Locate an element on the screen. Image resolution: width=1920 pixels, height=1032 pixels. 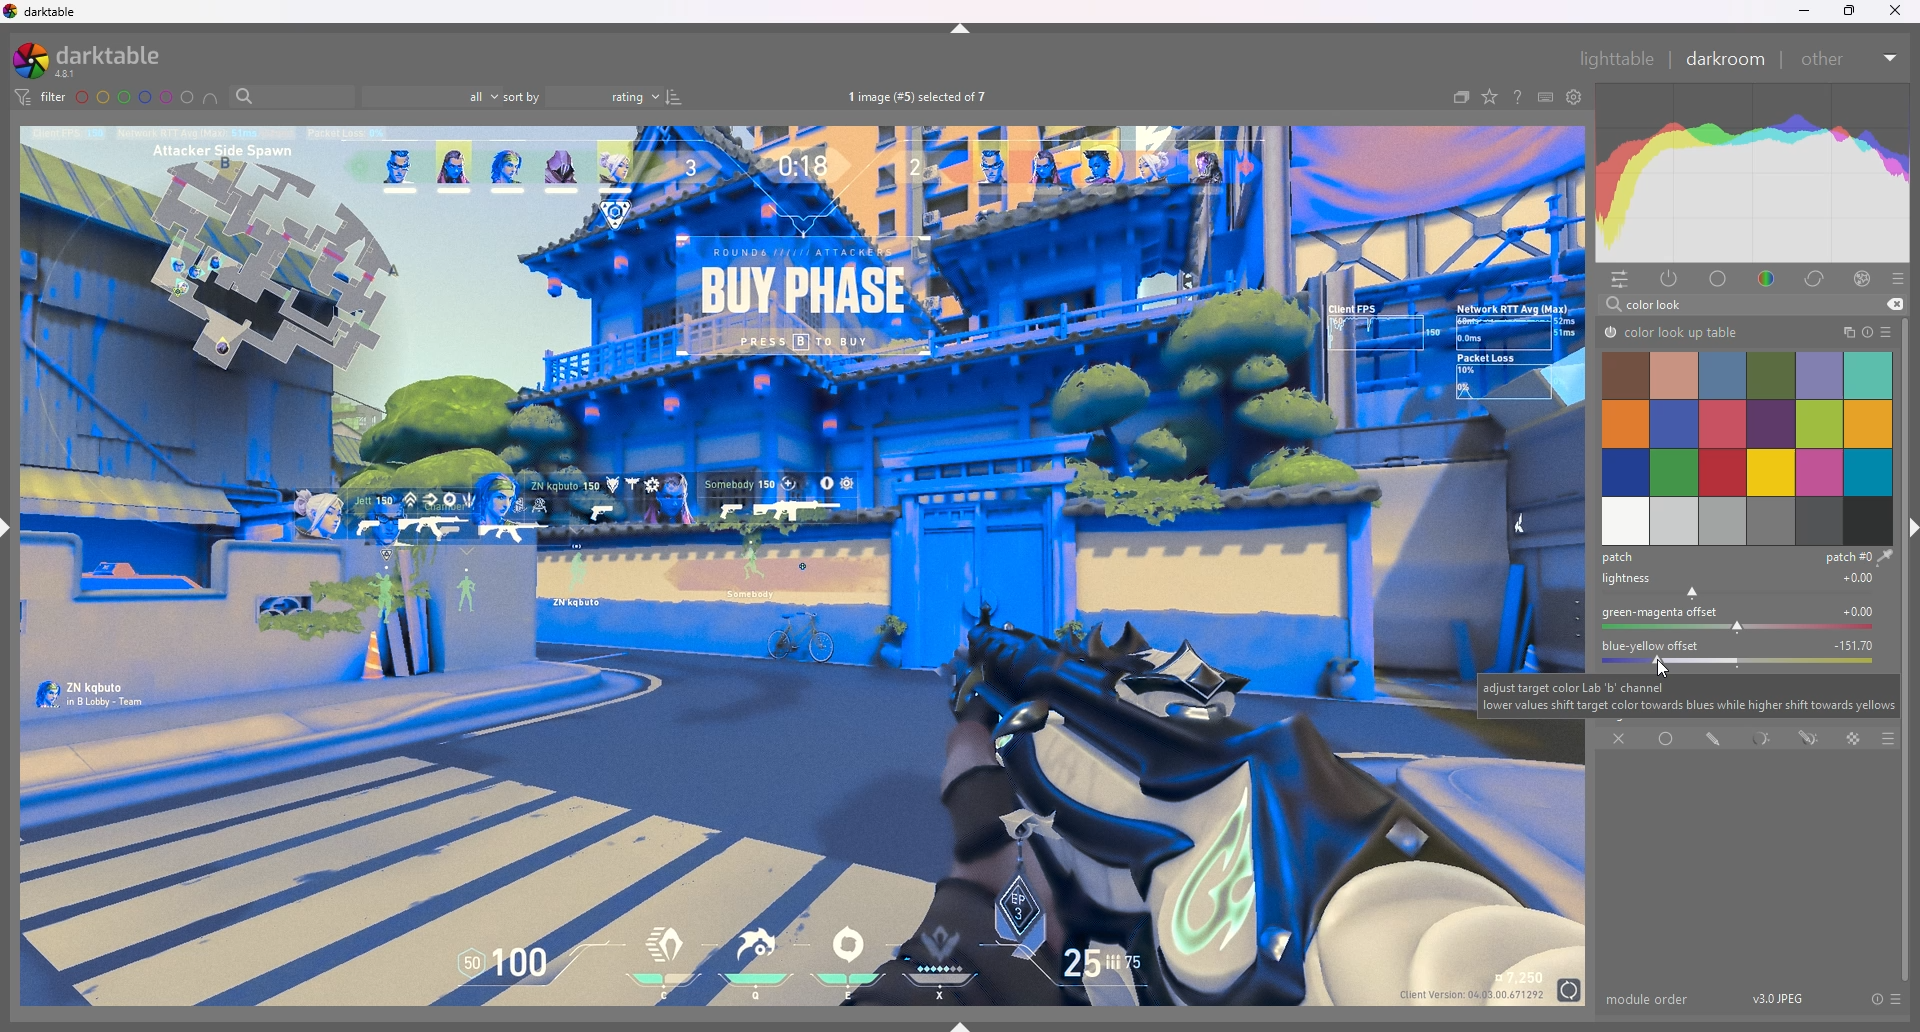
uniformly is located at coordinates (1666, 739).